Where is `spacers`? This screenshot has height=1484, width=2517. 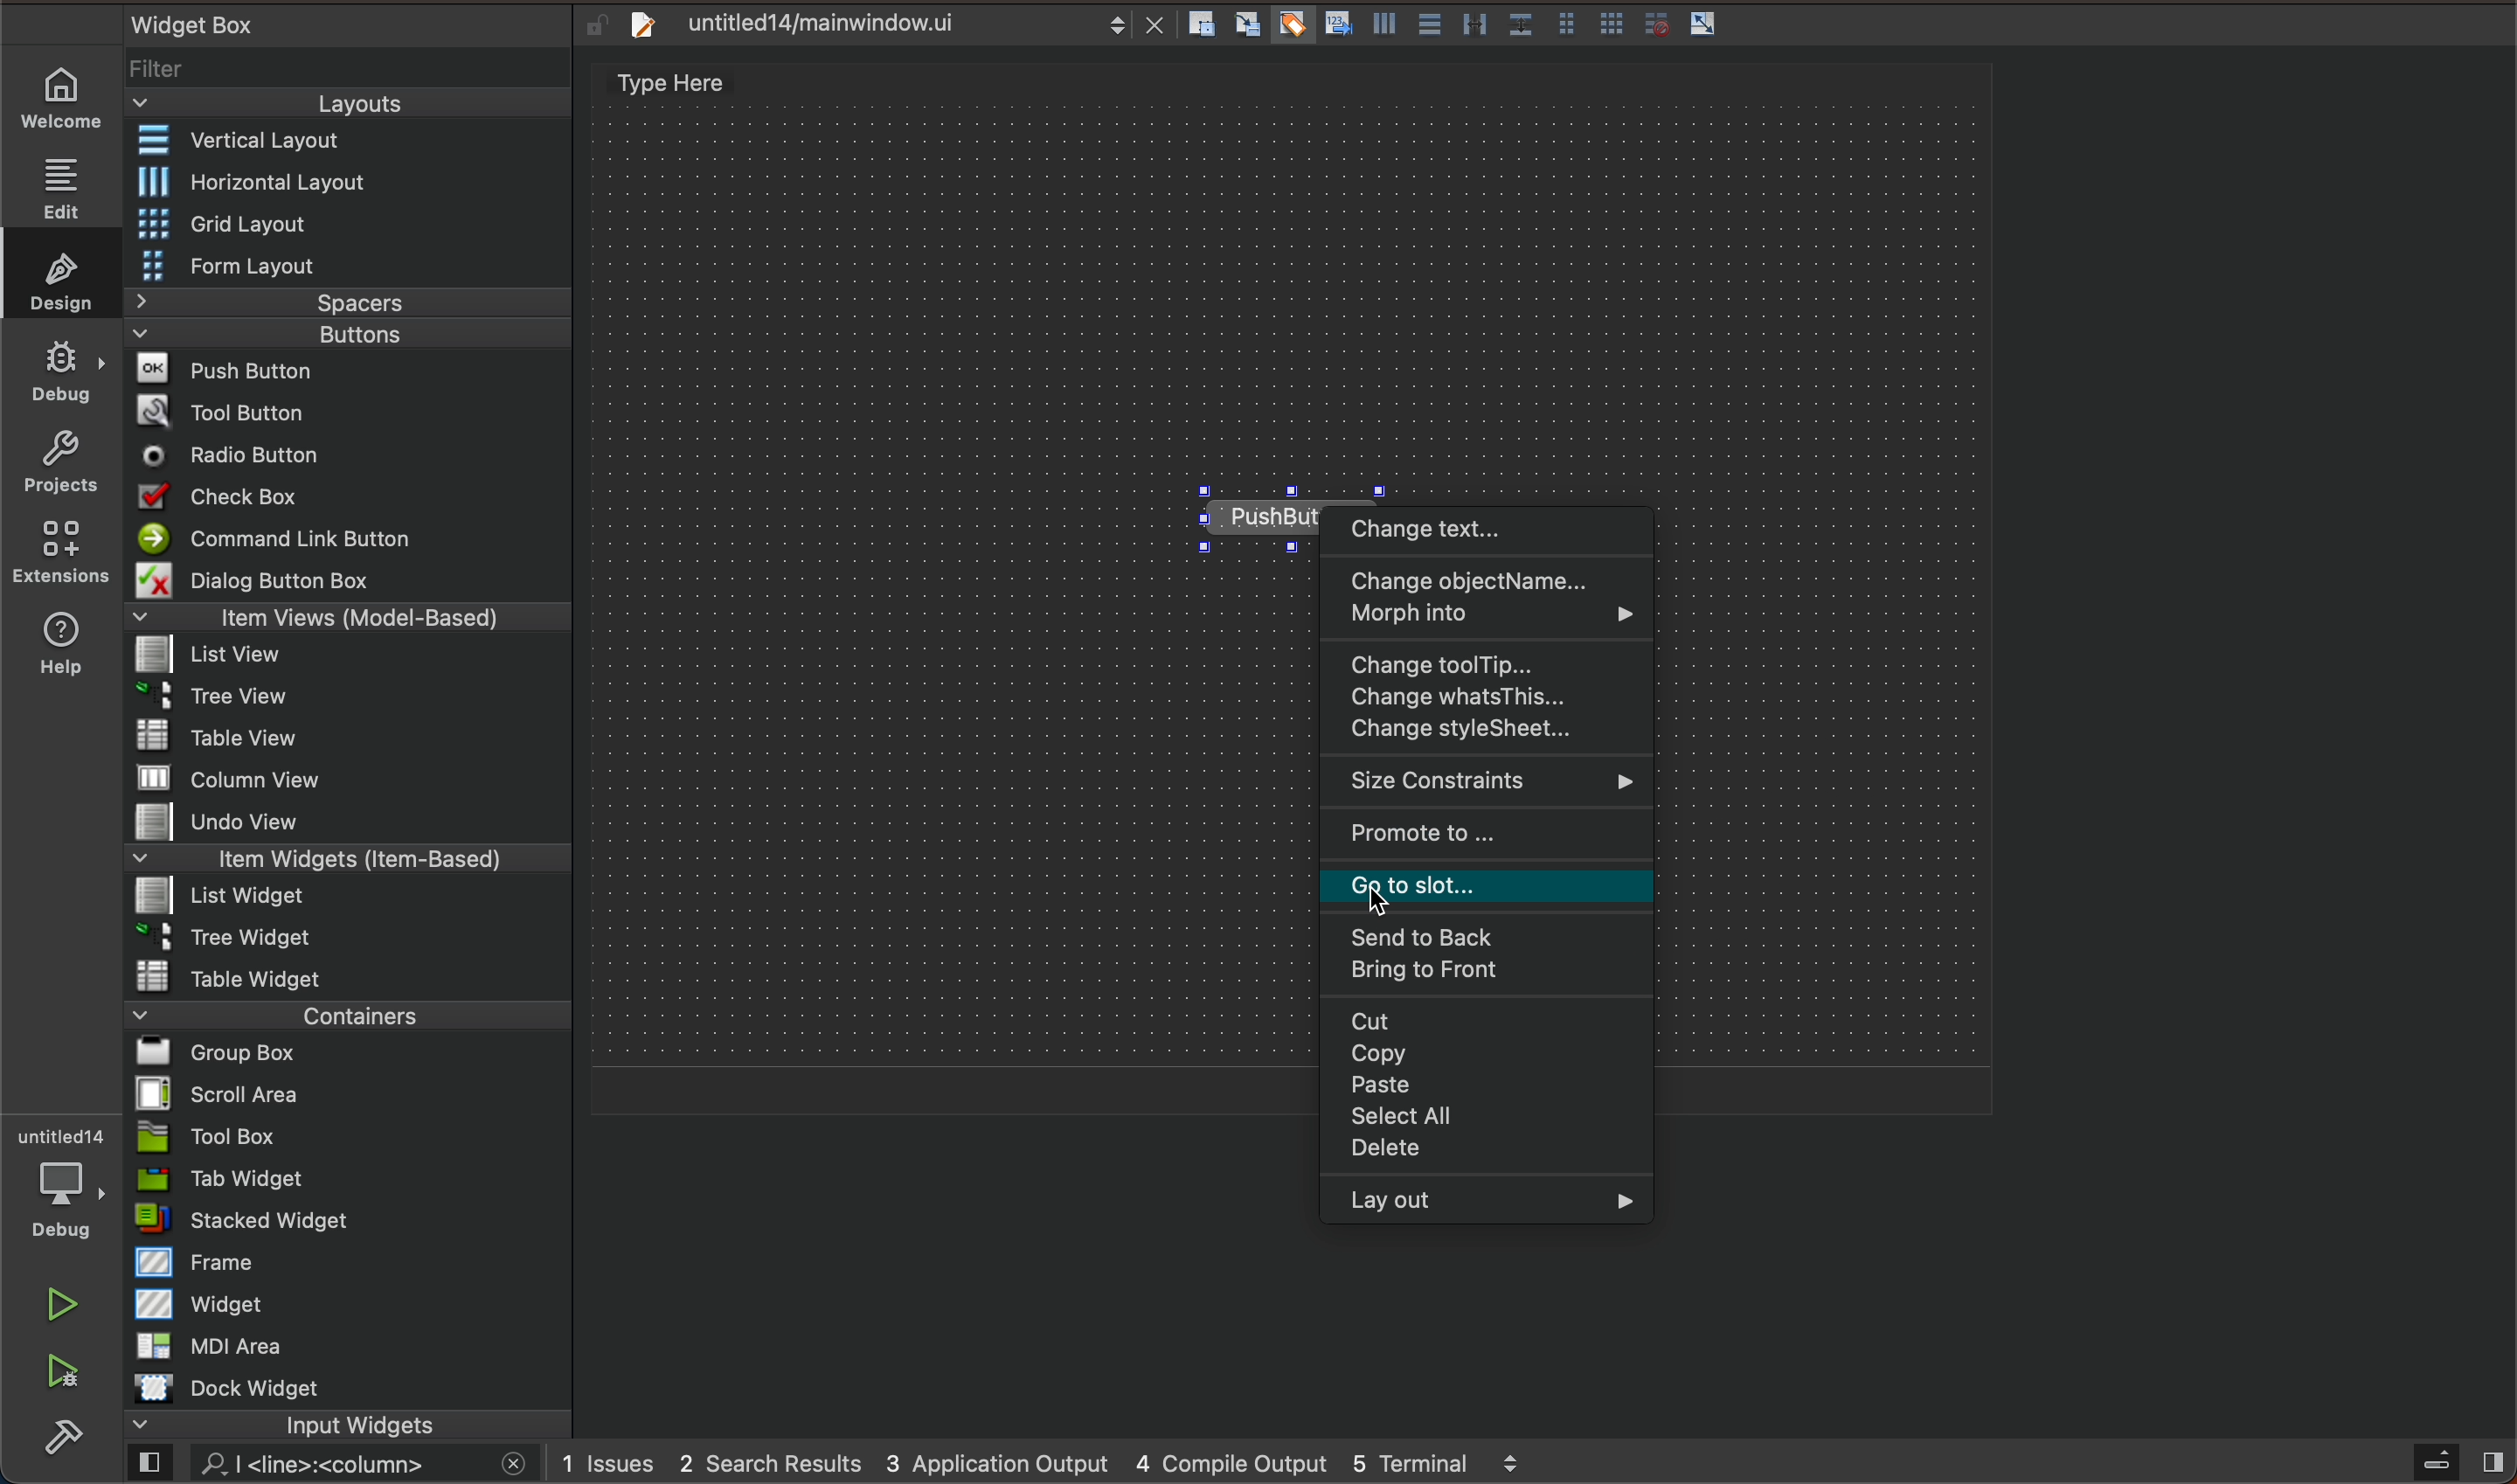
spacers is located at coordinates (353, 303).